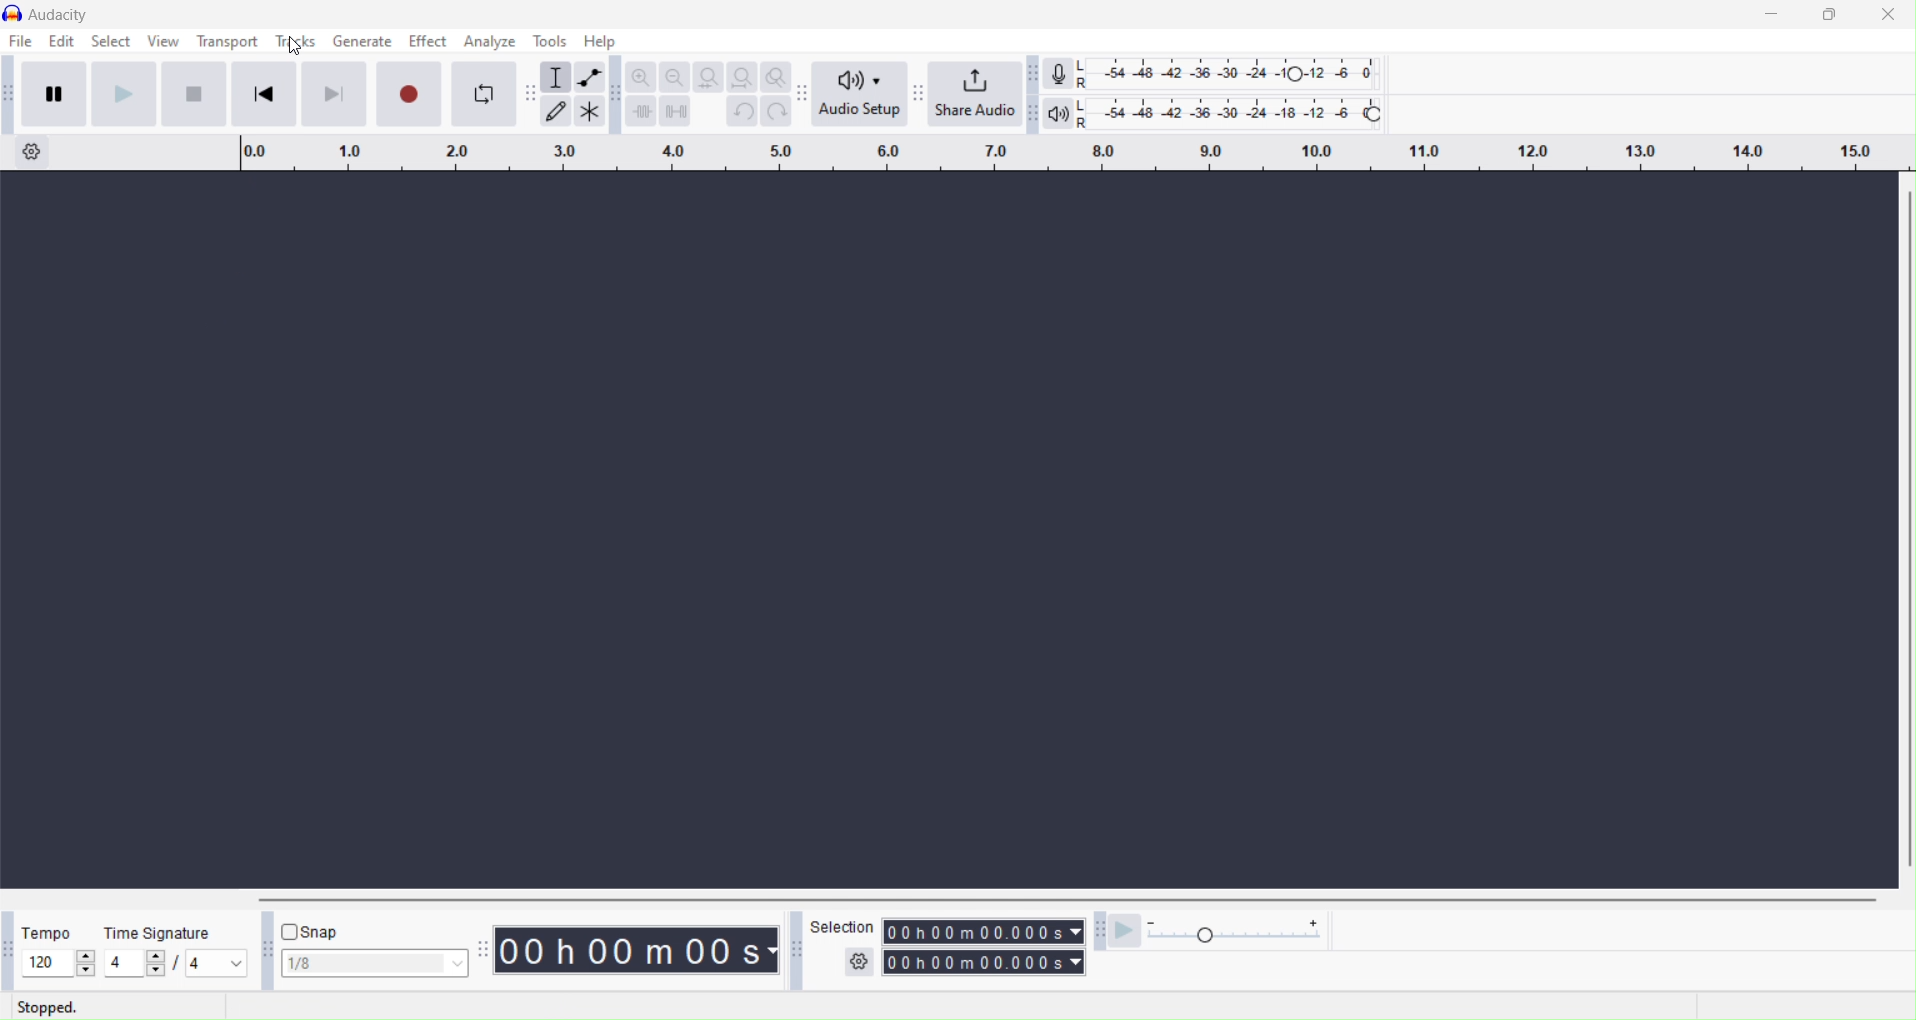 The image size is (1916, 1020). What do you see at coordinates (586, 110) in the screenshot?
I see `Multi tool` at bounding box center [586, 110].